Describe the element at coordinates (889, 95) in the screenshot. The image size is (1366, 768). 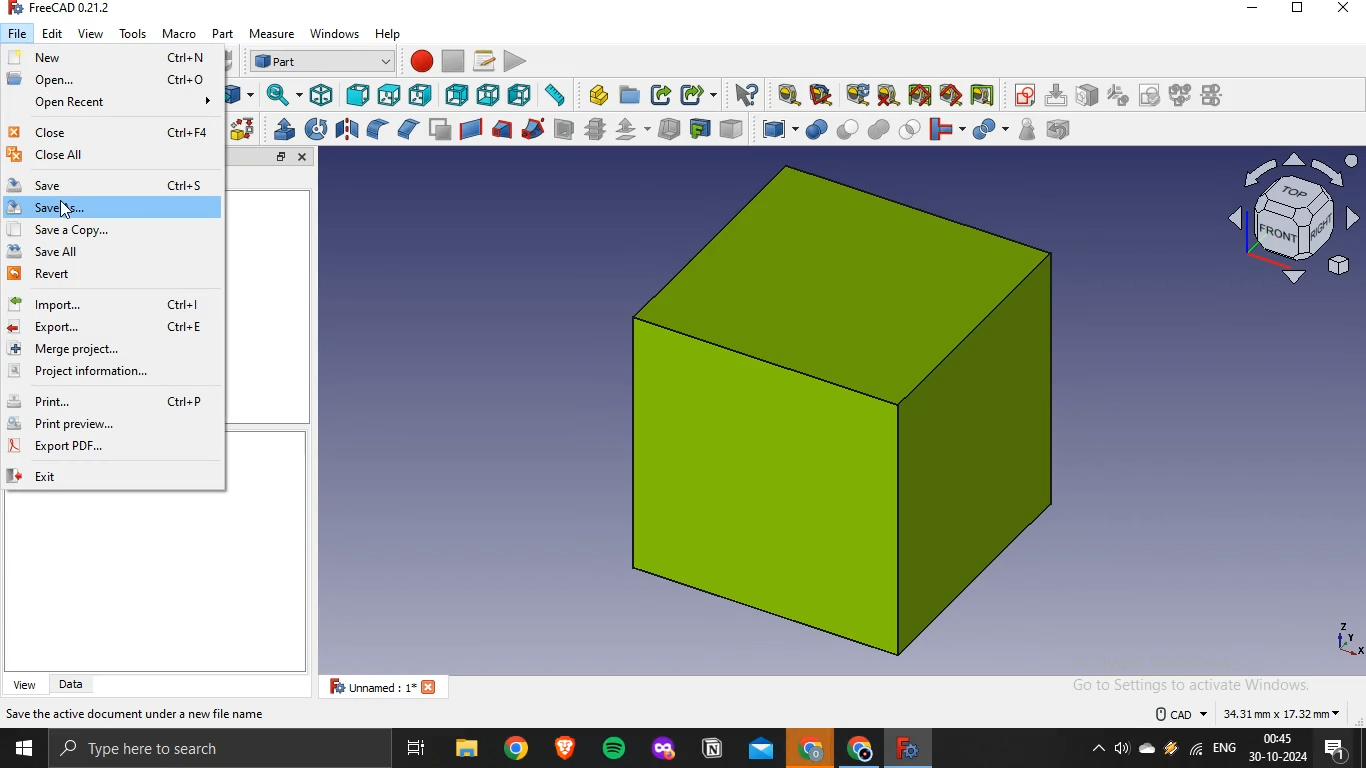
I see `clear all` at that location.